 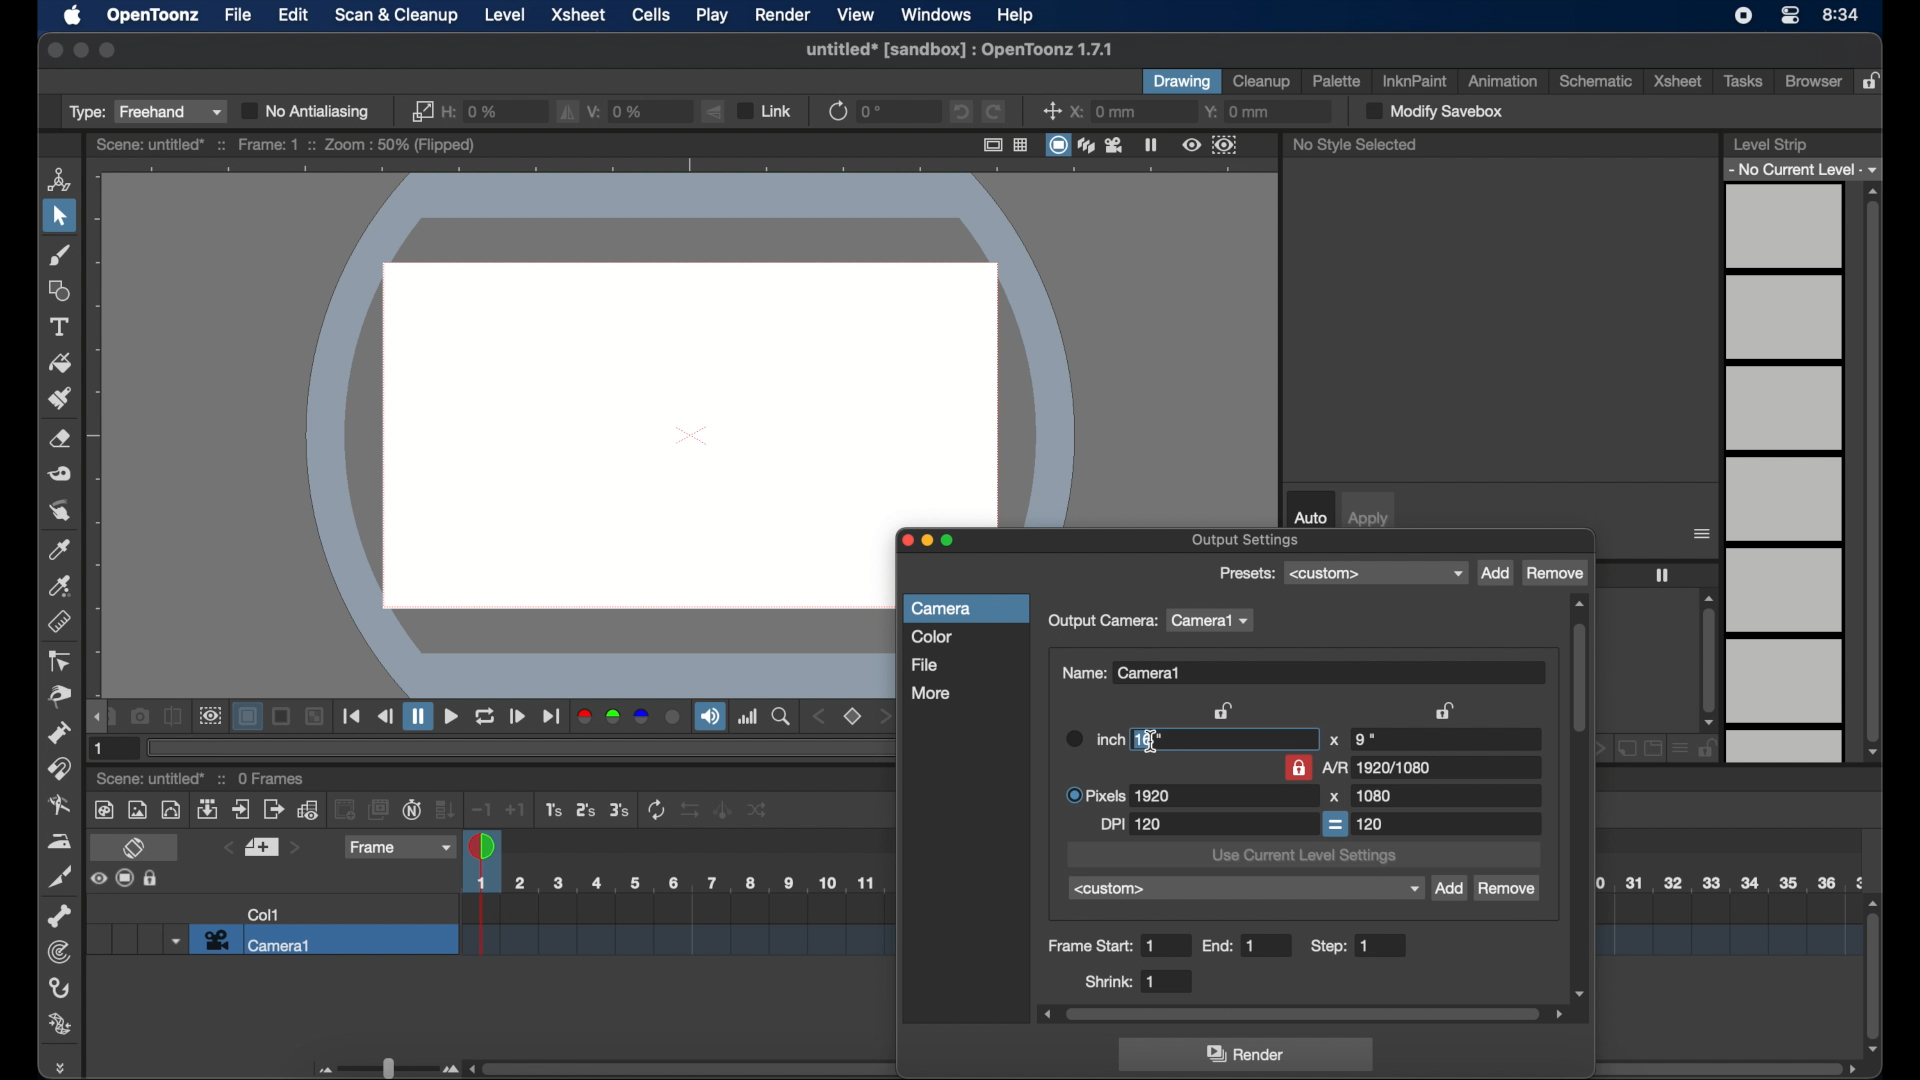 What do you see at coordinates (104, 809) in the screenshot?
I see `` at bounding box center [104, 809].